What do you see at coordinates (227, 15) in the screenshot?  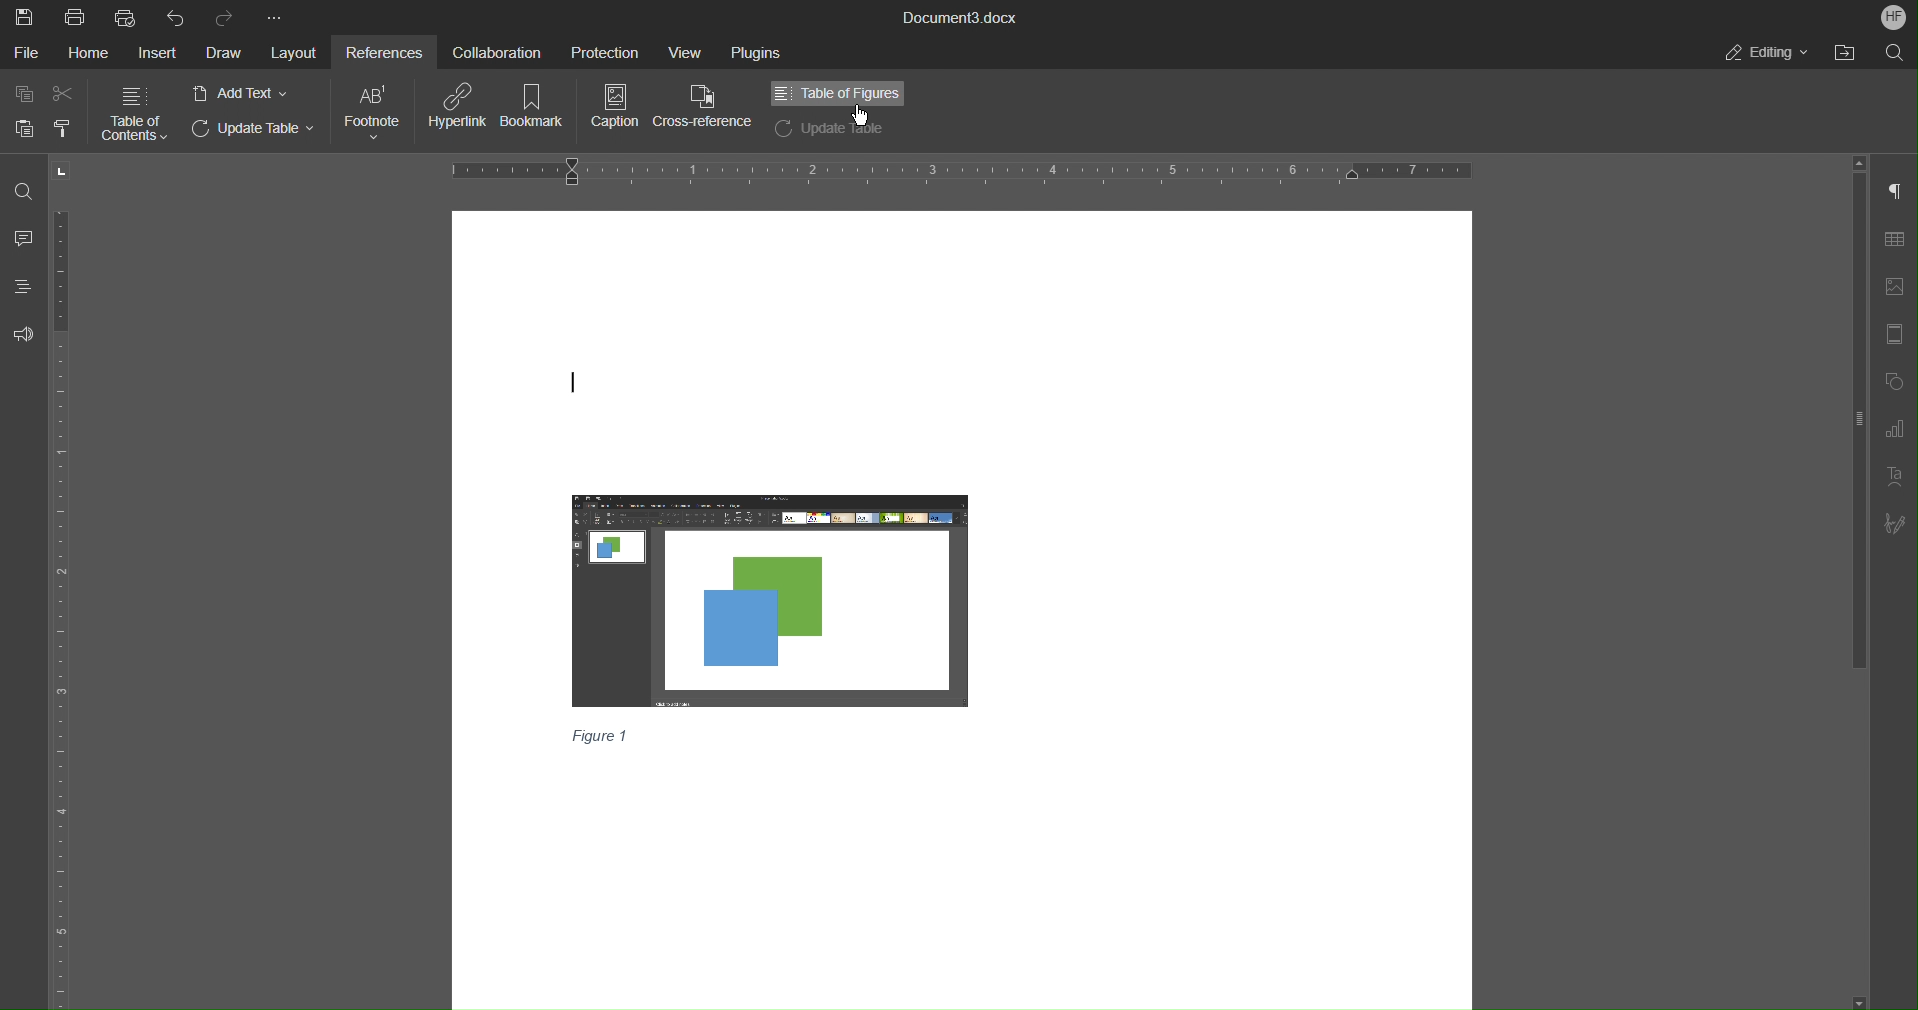 I see `Redo` at bounding box center [227, 15].